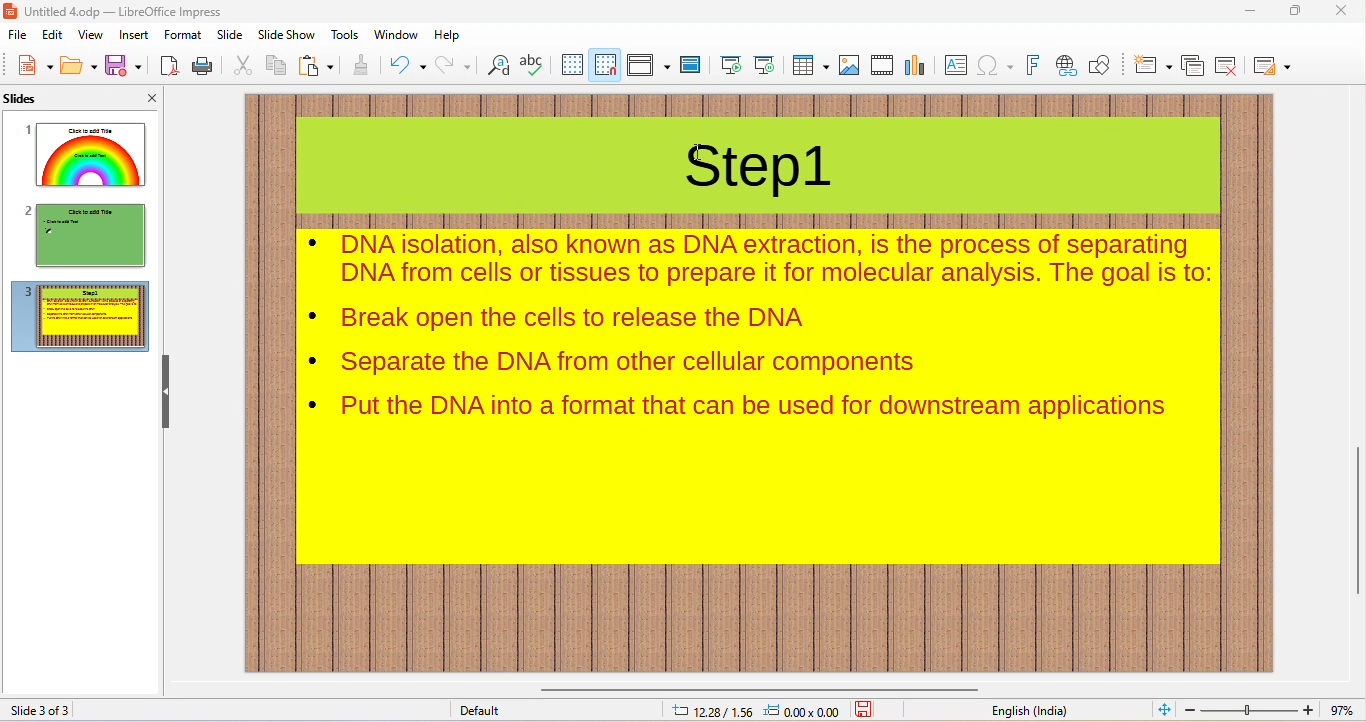 The width and height of the screenshot is (1366, 722). I want to click on help, so click(455, 35).